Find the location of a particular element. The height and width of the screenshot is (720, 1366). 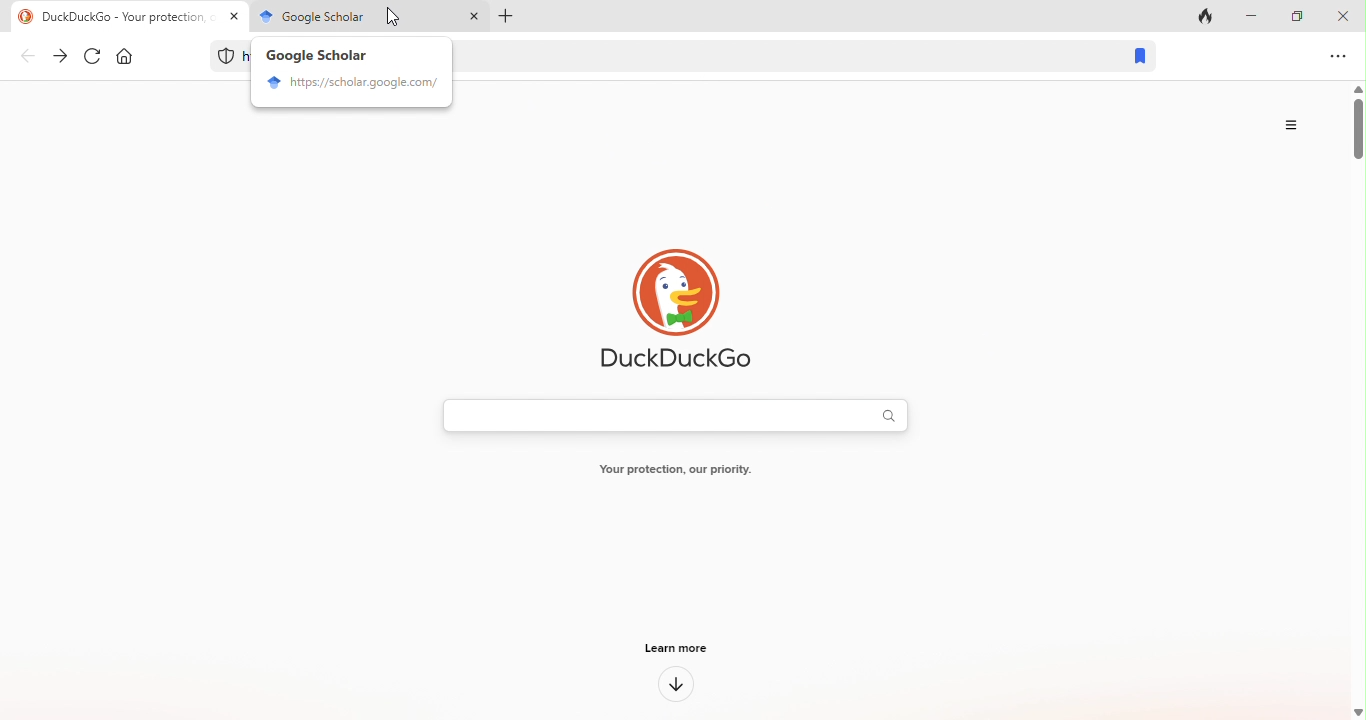

options is located at coordinates (1339, 56).